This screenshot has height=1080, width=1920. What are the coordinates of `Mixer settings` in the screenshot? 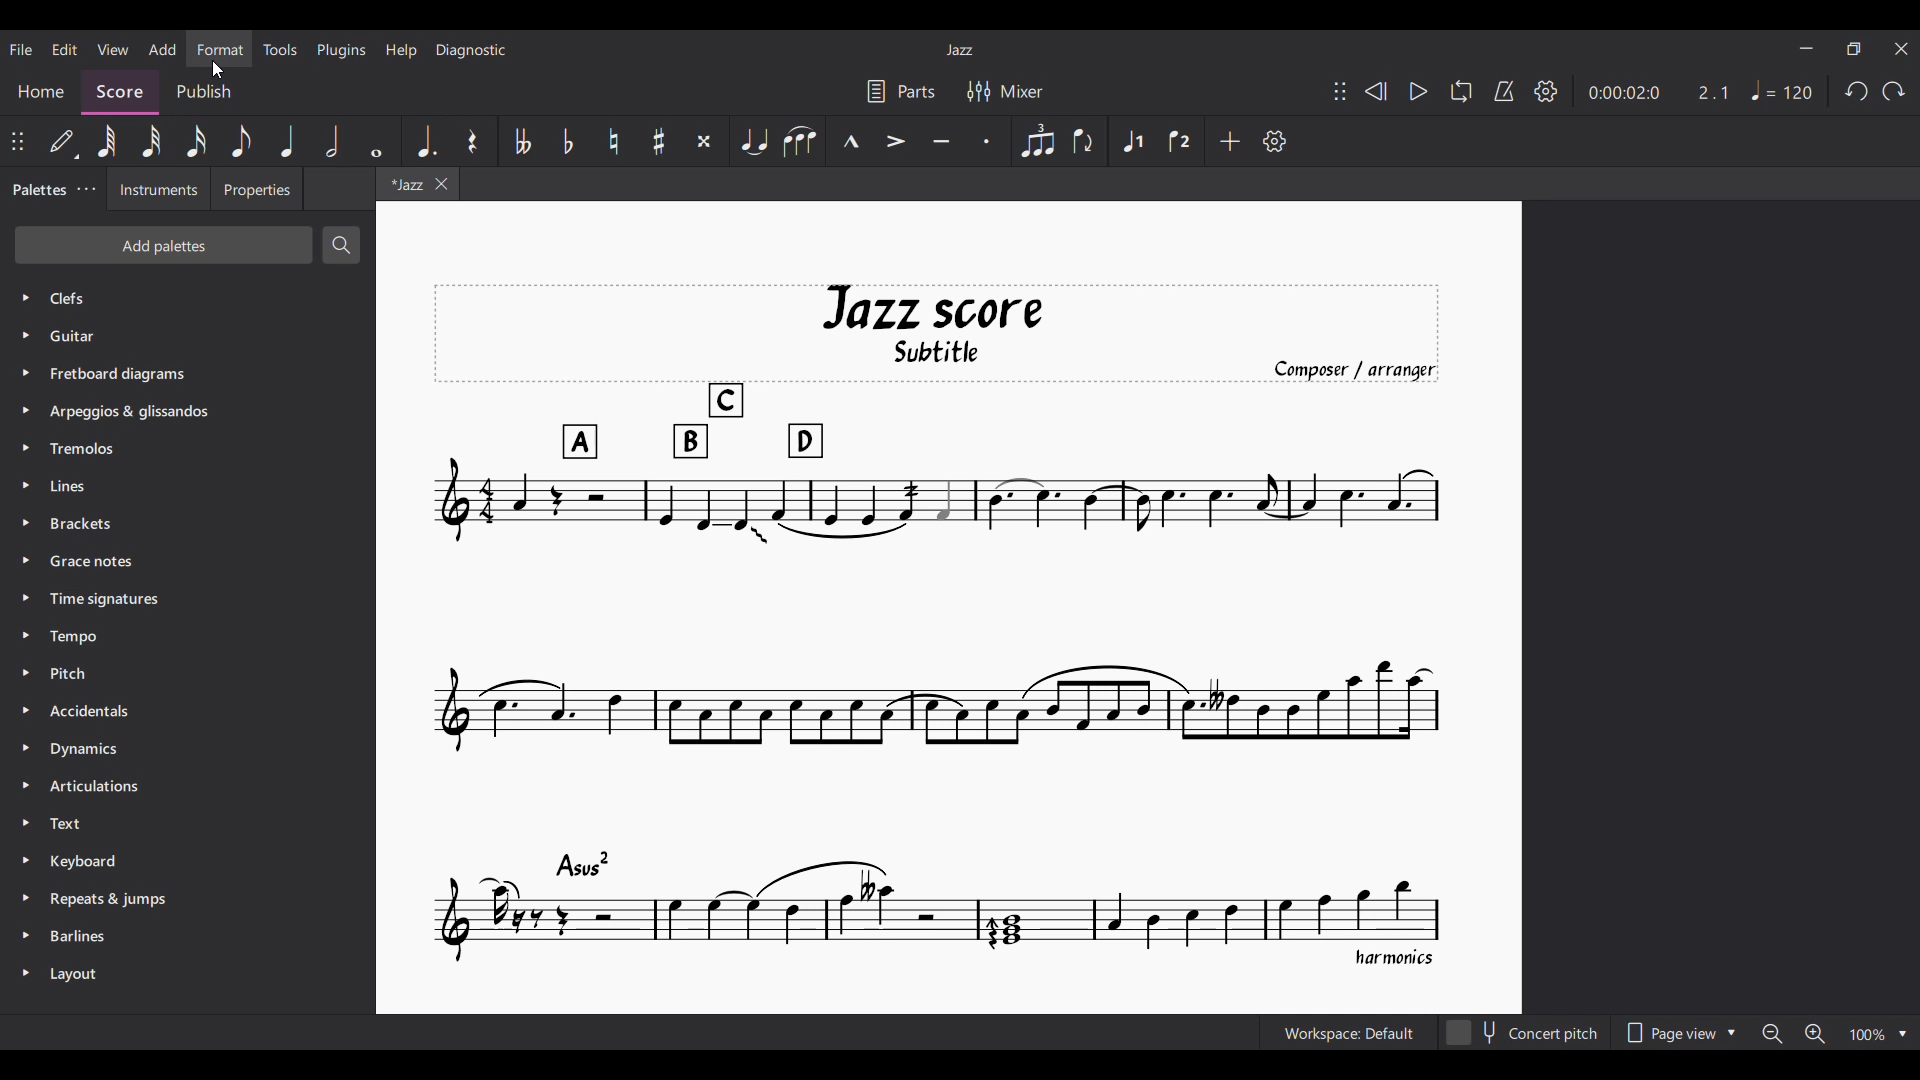 It's located at (1003, 90).